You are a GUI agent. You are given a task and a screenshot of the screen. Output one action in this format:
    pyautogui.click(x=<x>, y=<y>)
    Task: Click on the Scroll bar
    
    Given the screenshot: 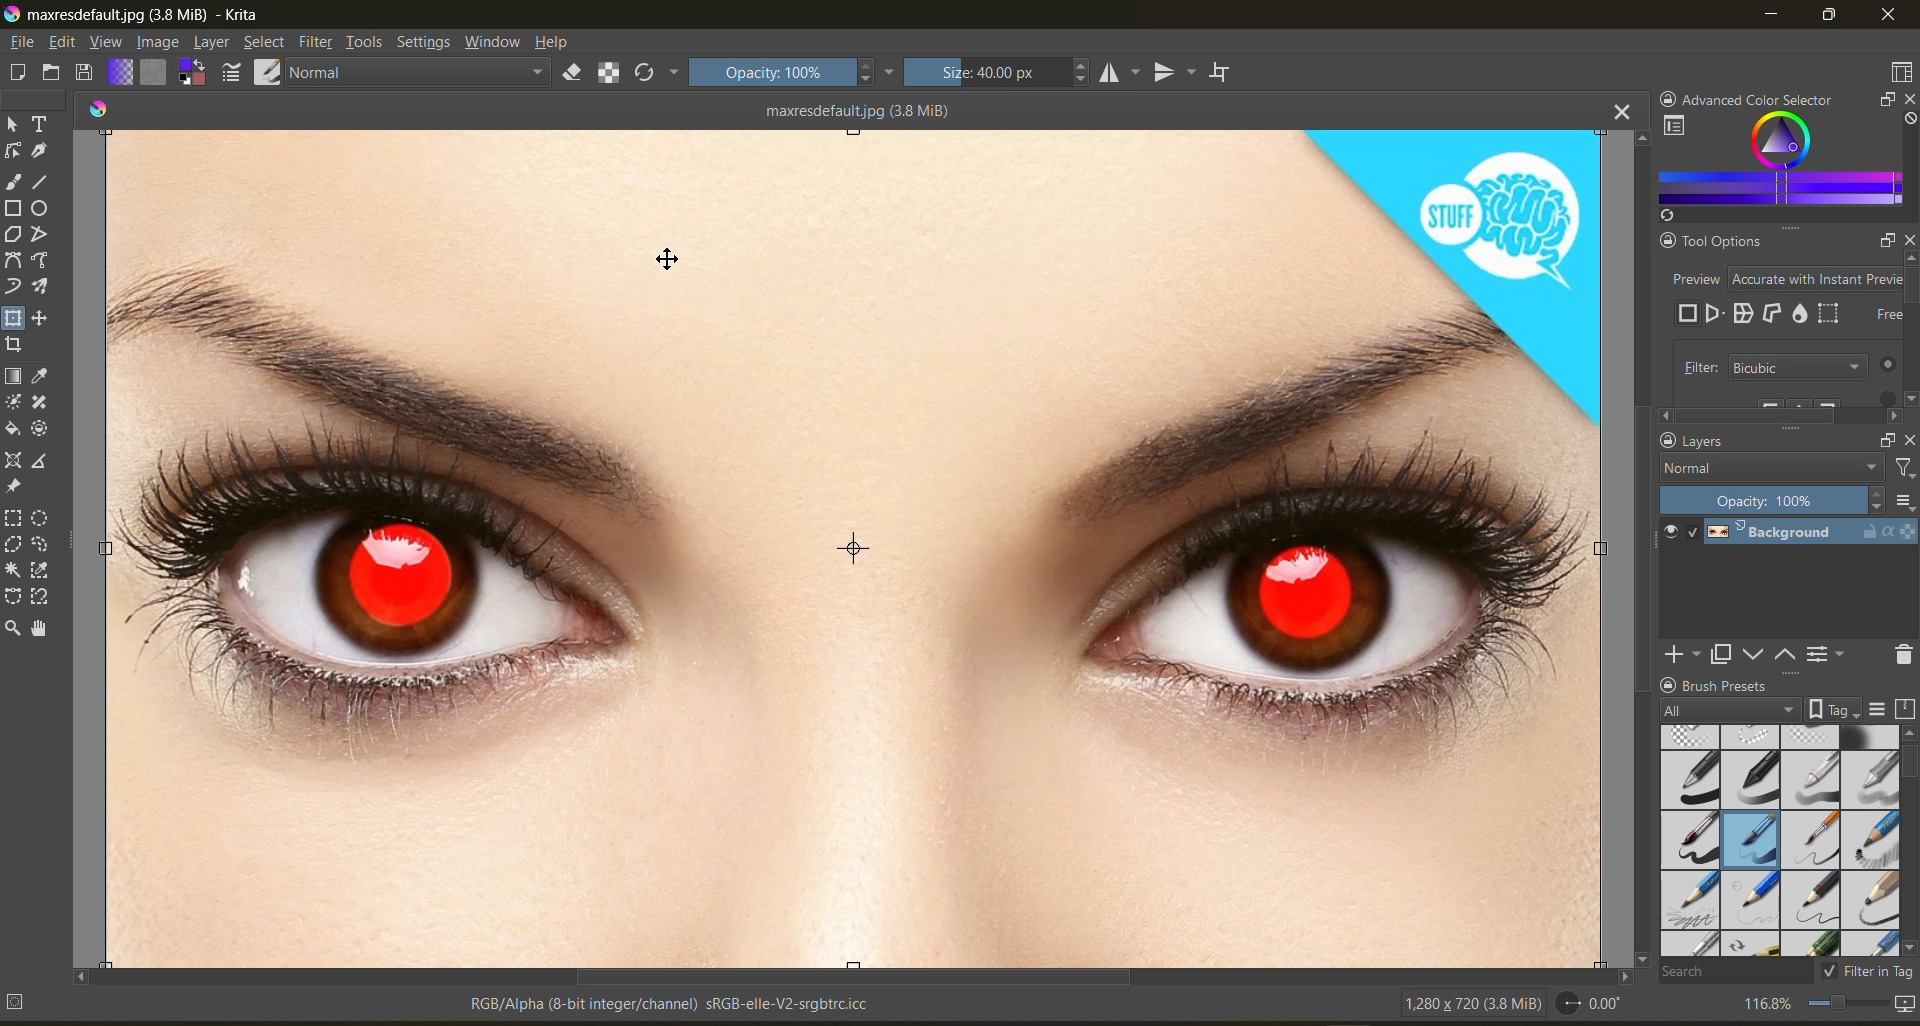 What is the action you would take?
    pyautogui.click(x=1912, y=334)
    